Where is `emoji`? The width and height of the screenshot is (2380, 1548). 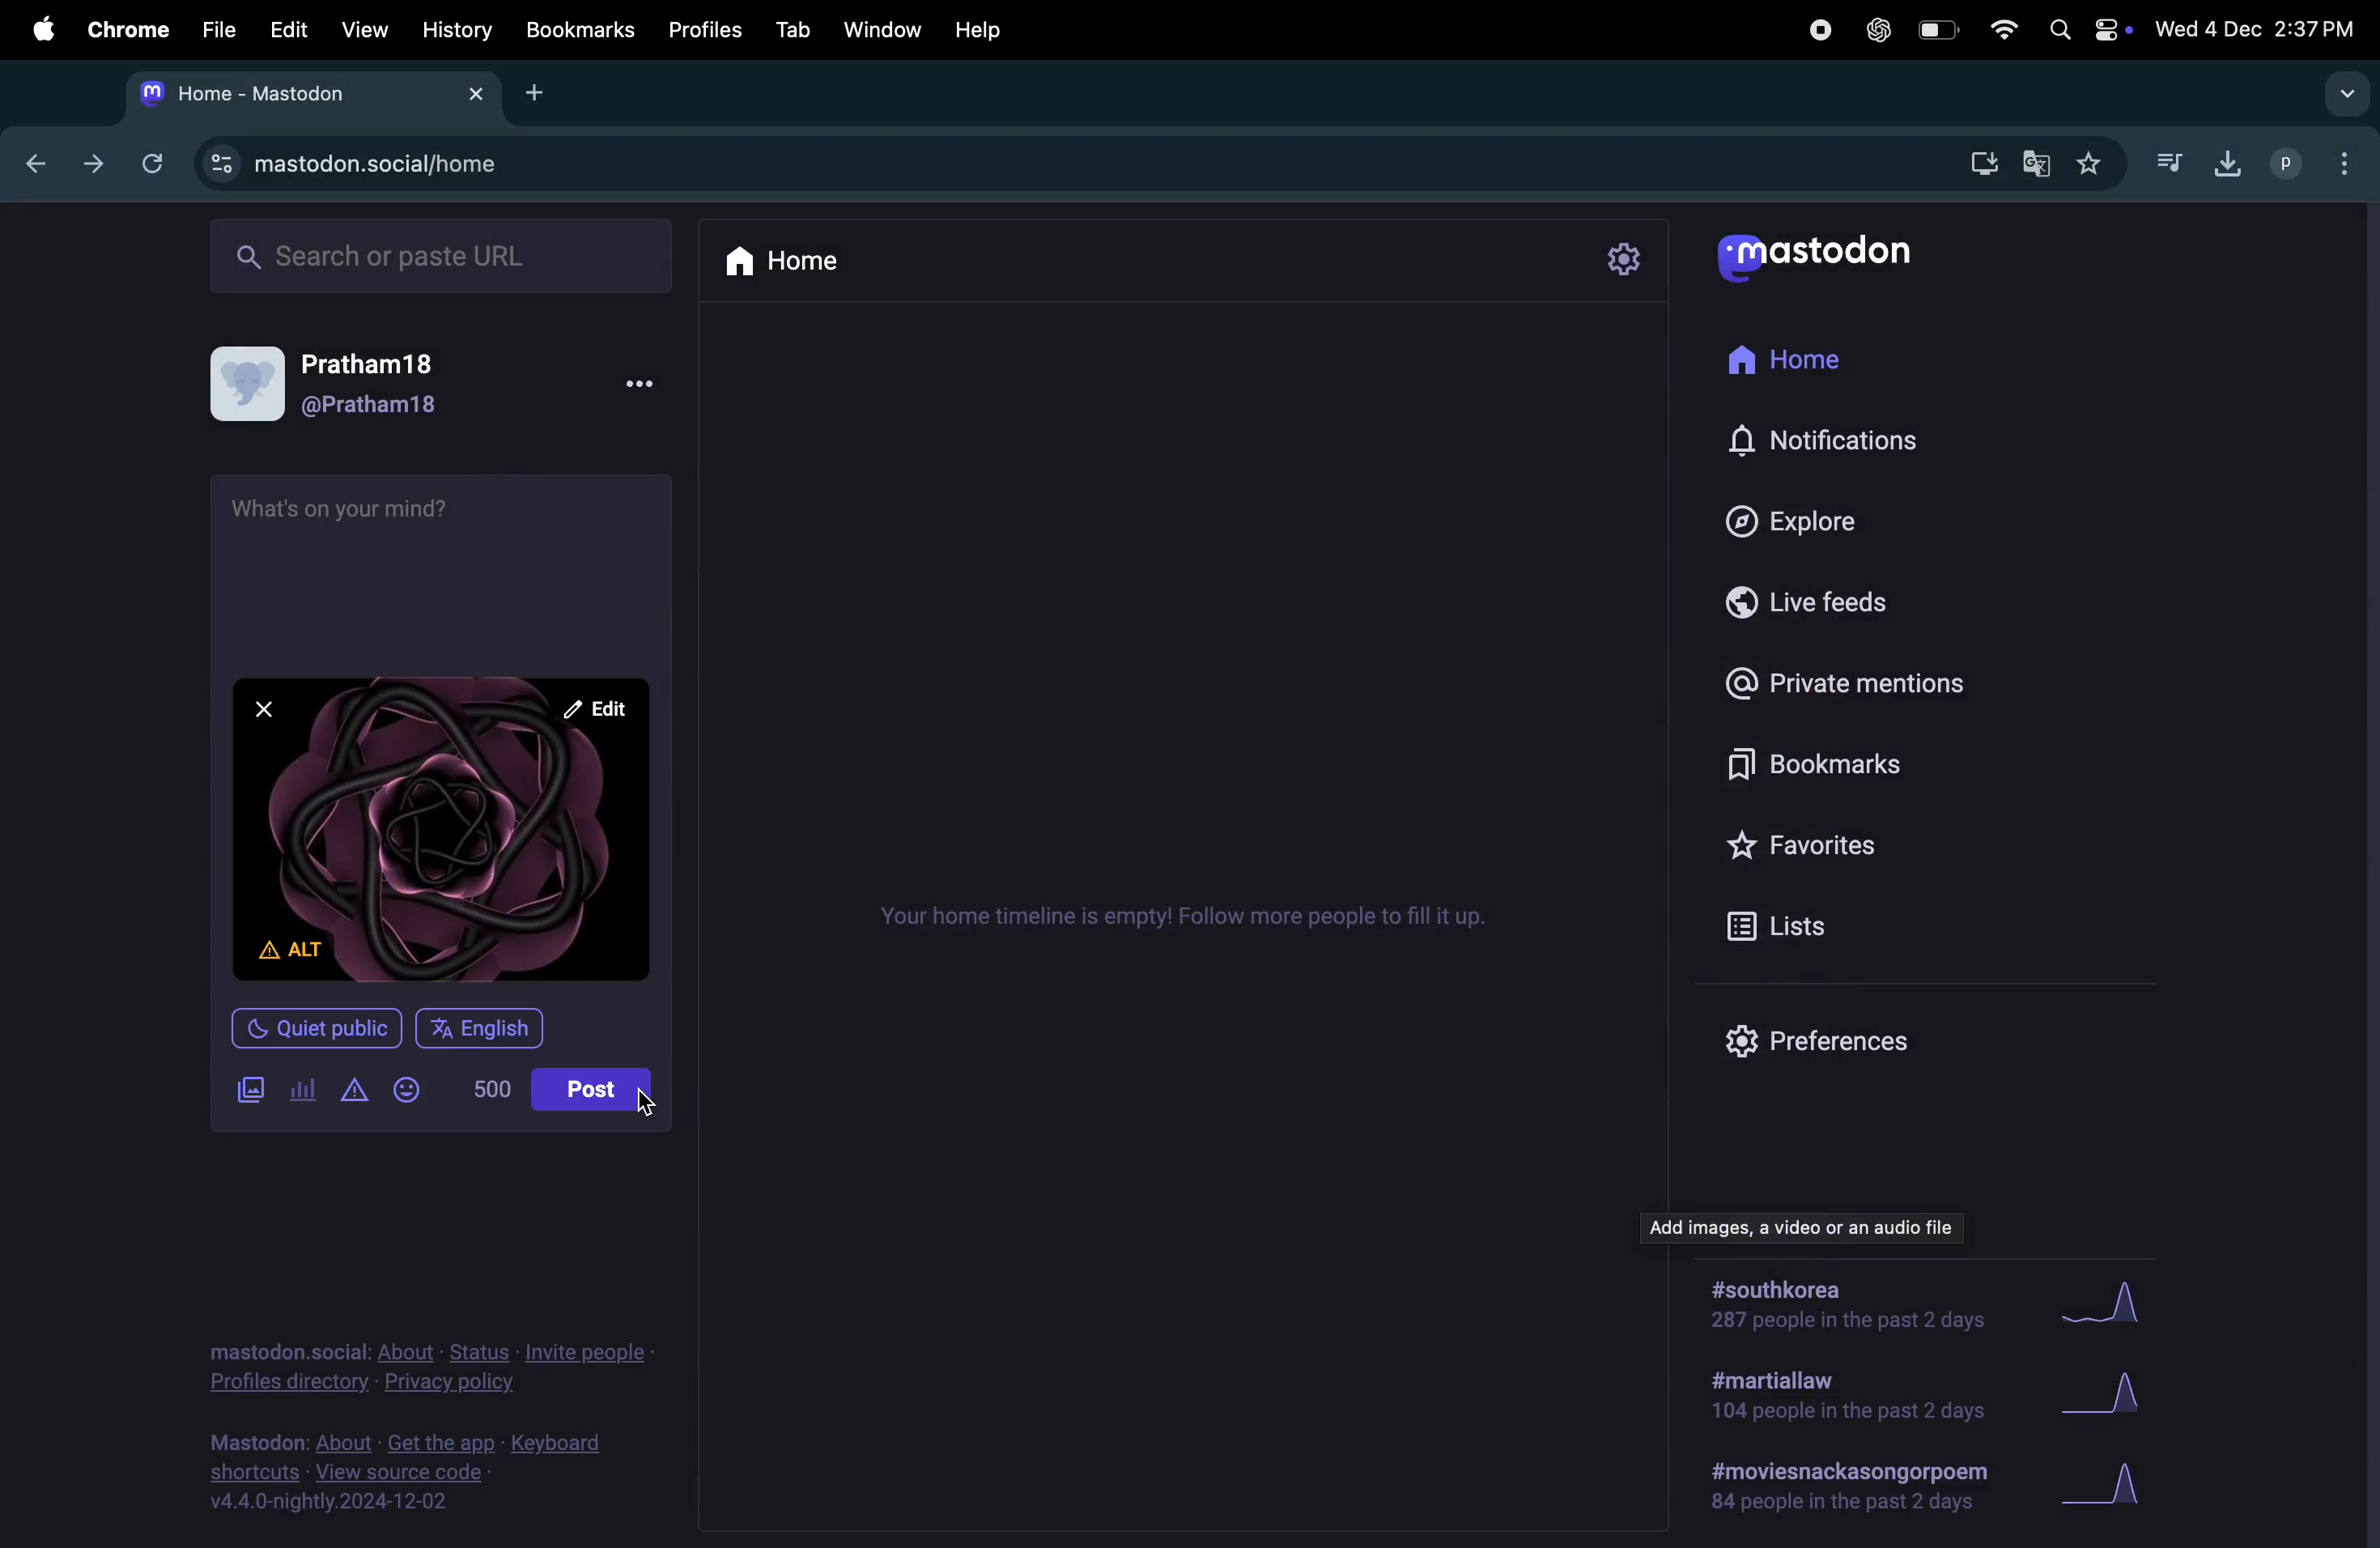 emoji is located at coordinates (410, 1094).